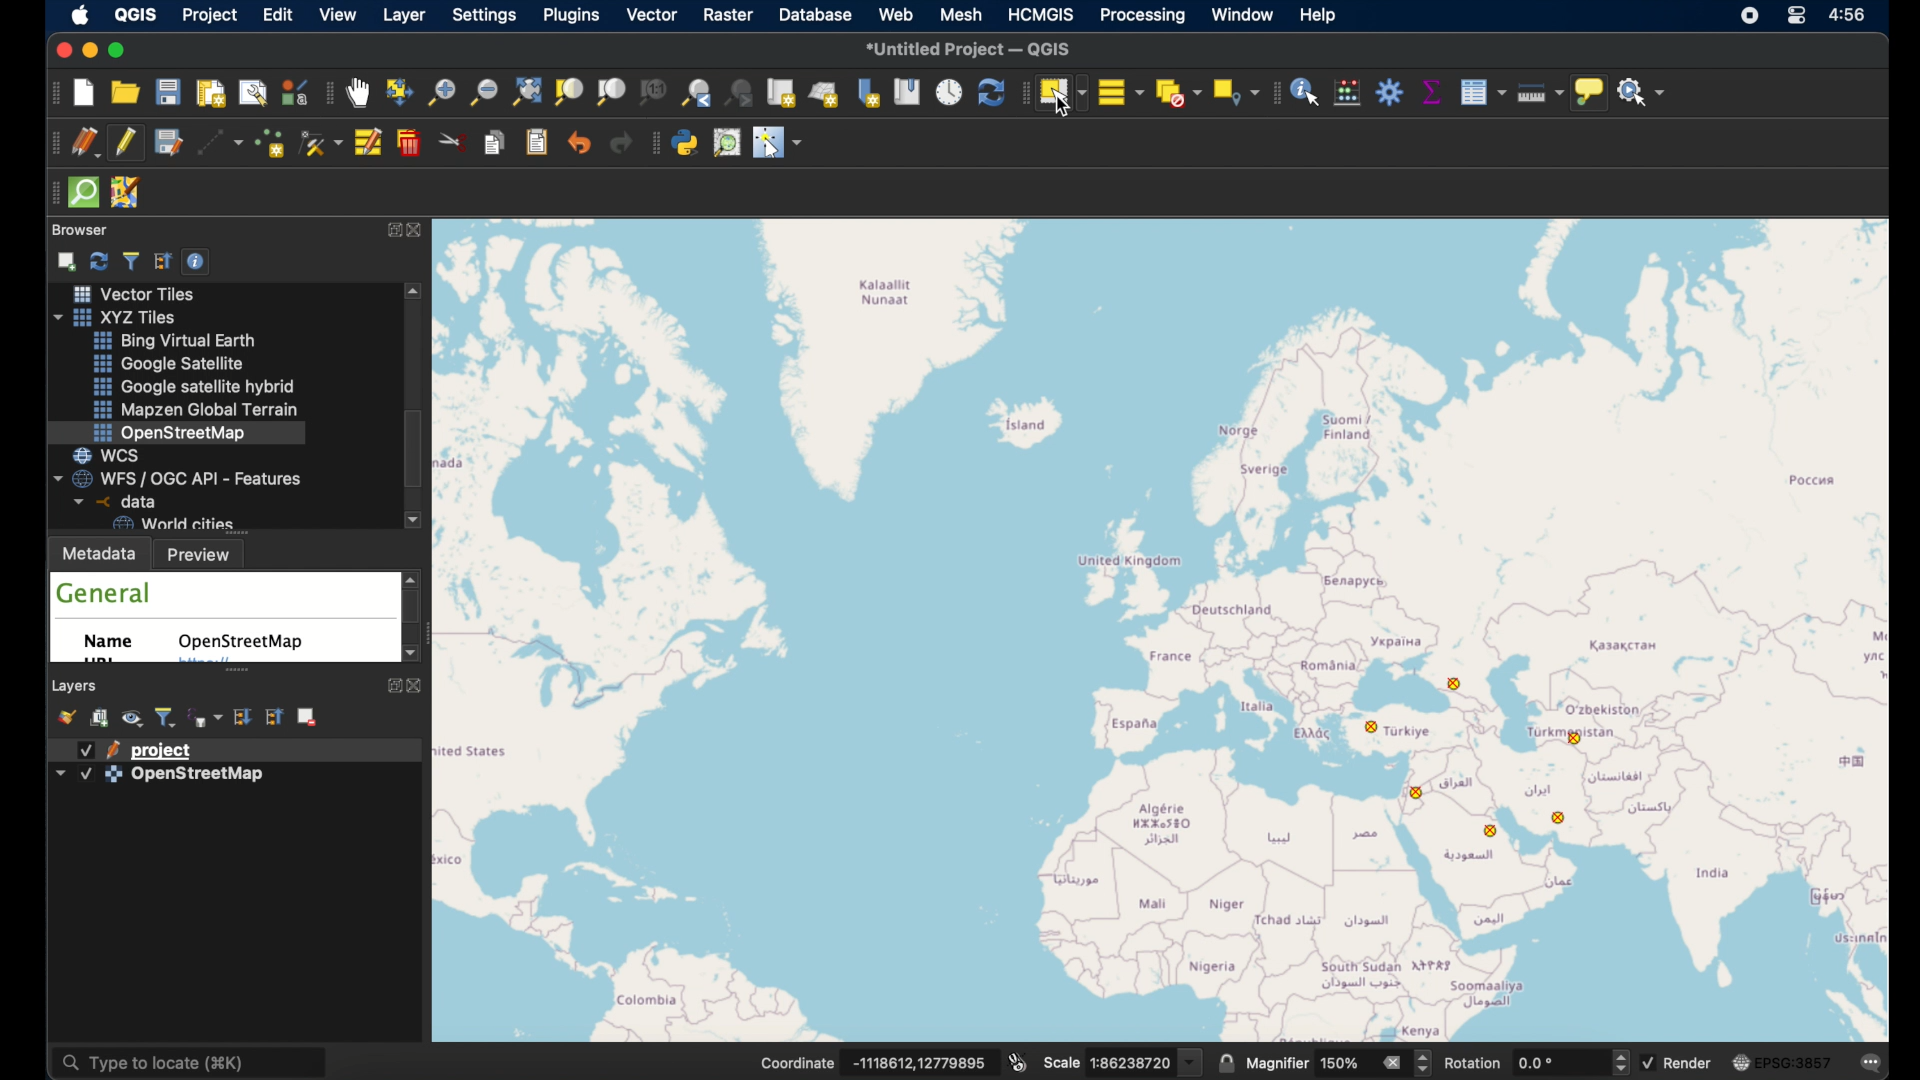 The width and height of the screenshot is (1920, 1080). I want to click on wcs, so click(116, 454).